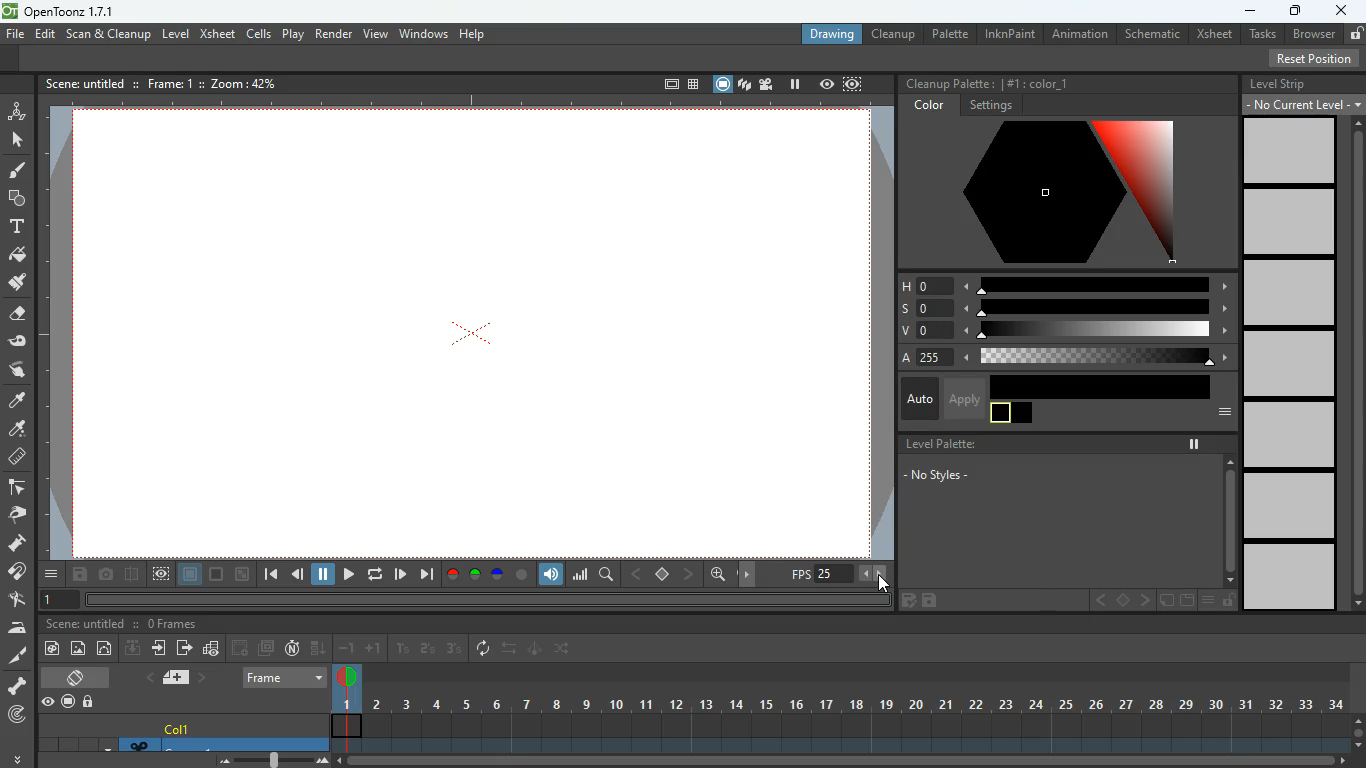 This screenshot has height=768, width=1366. Describe the element at coordinates (522, 575) in the screenshot. I see `color` at that location.